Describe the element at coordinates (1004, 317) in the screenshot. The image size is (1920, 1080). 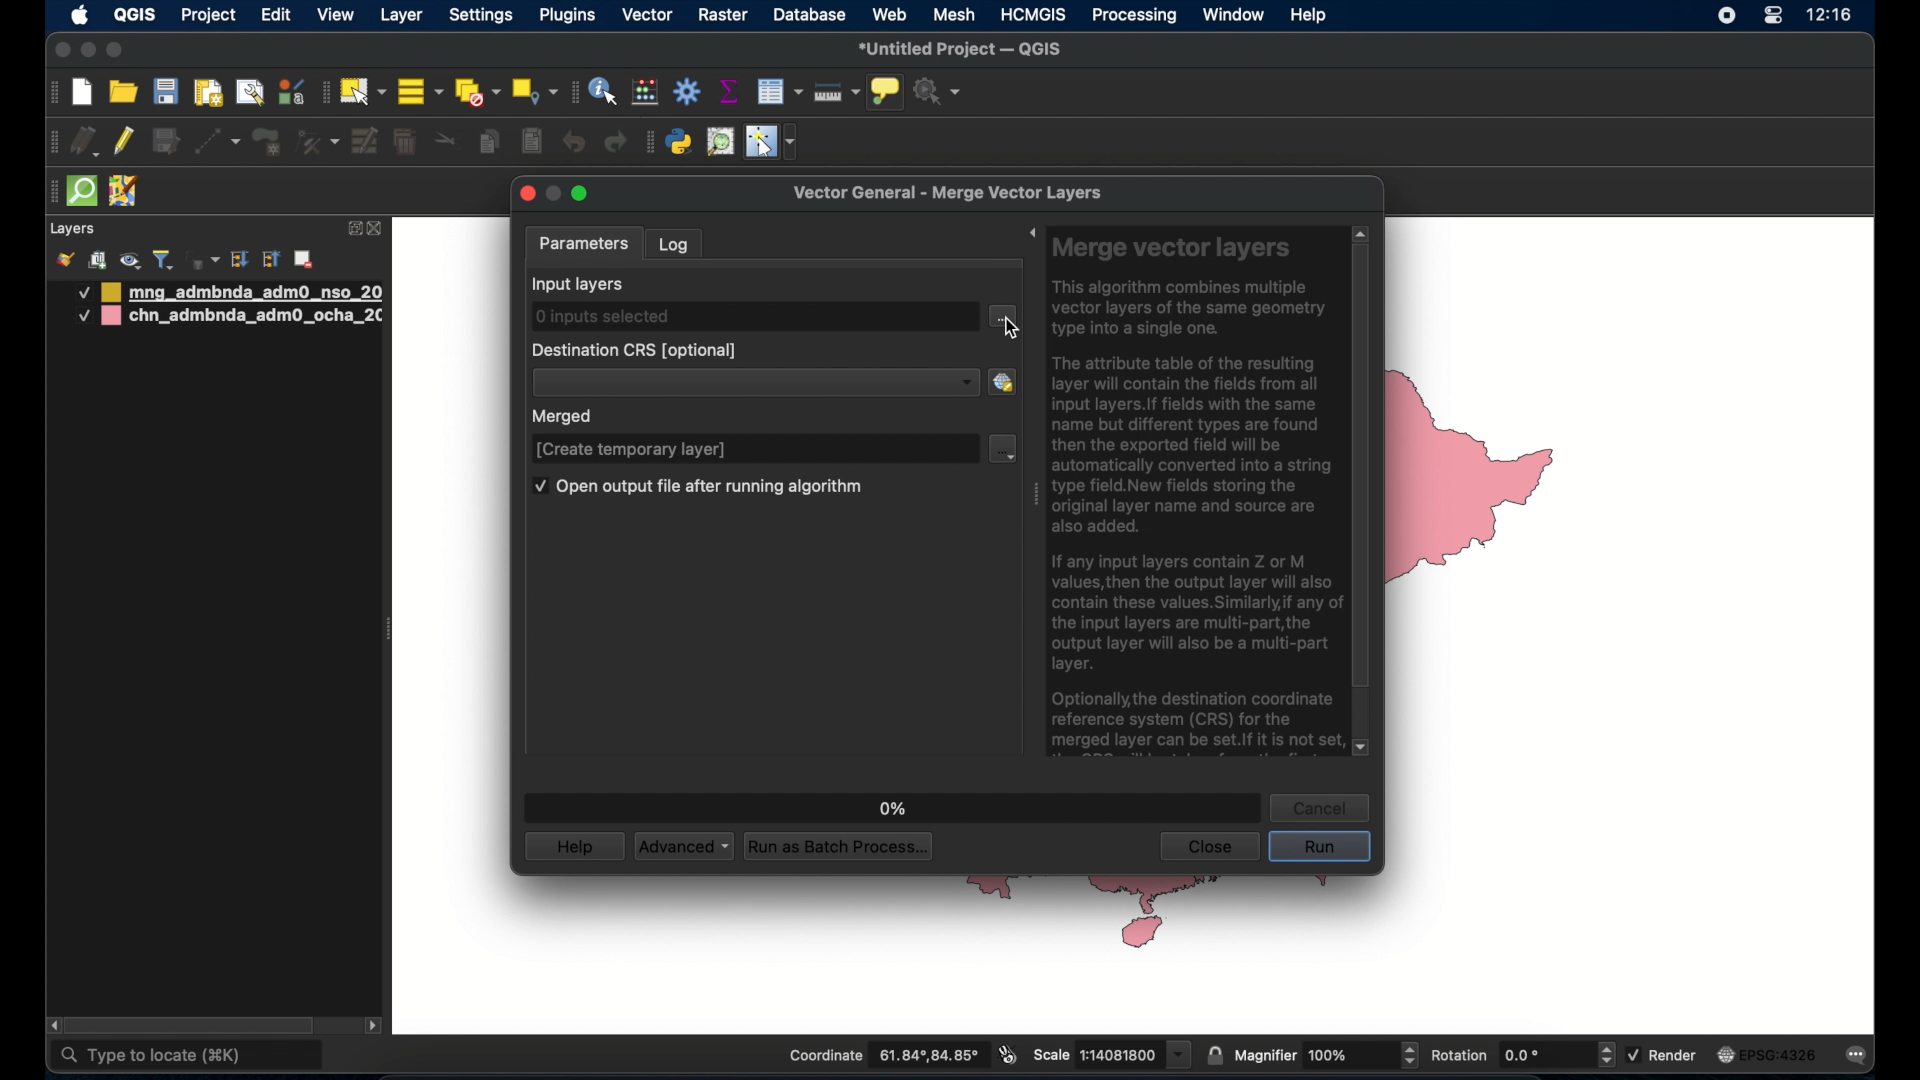
I see `menu button` at that location.